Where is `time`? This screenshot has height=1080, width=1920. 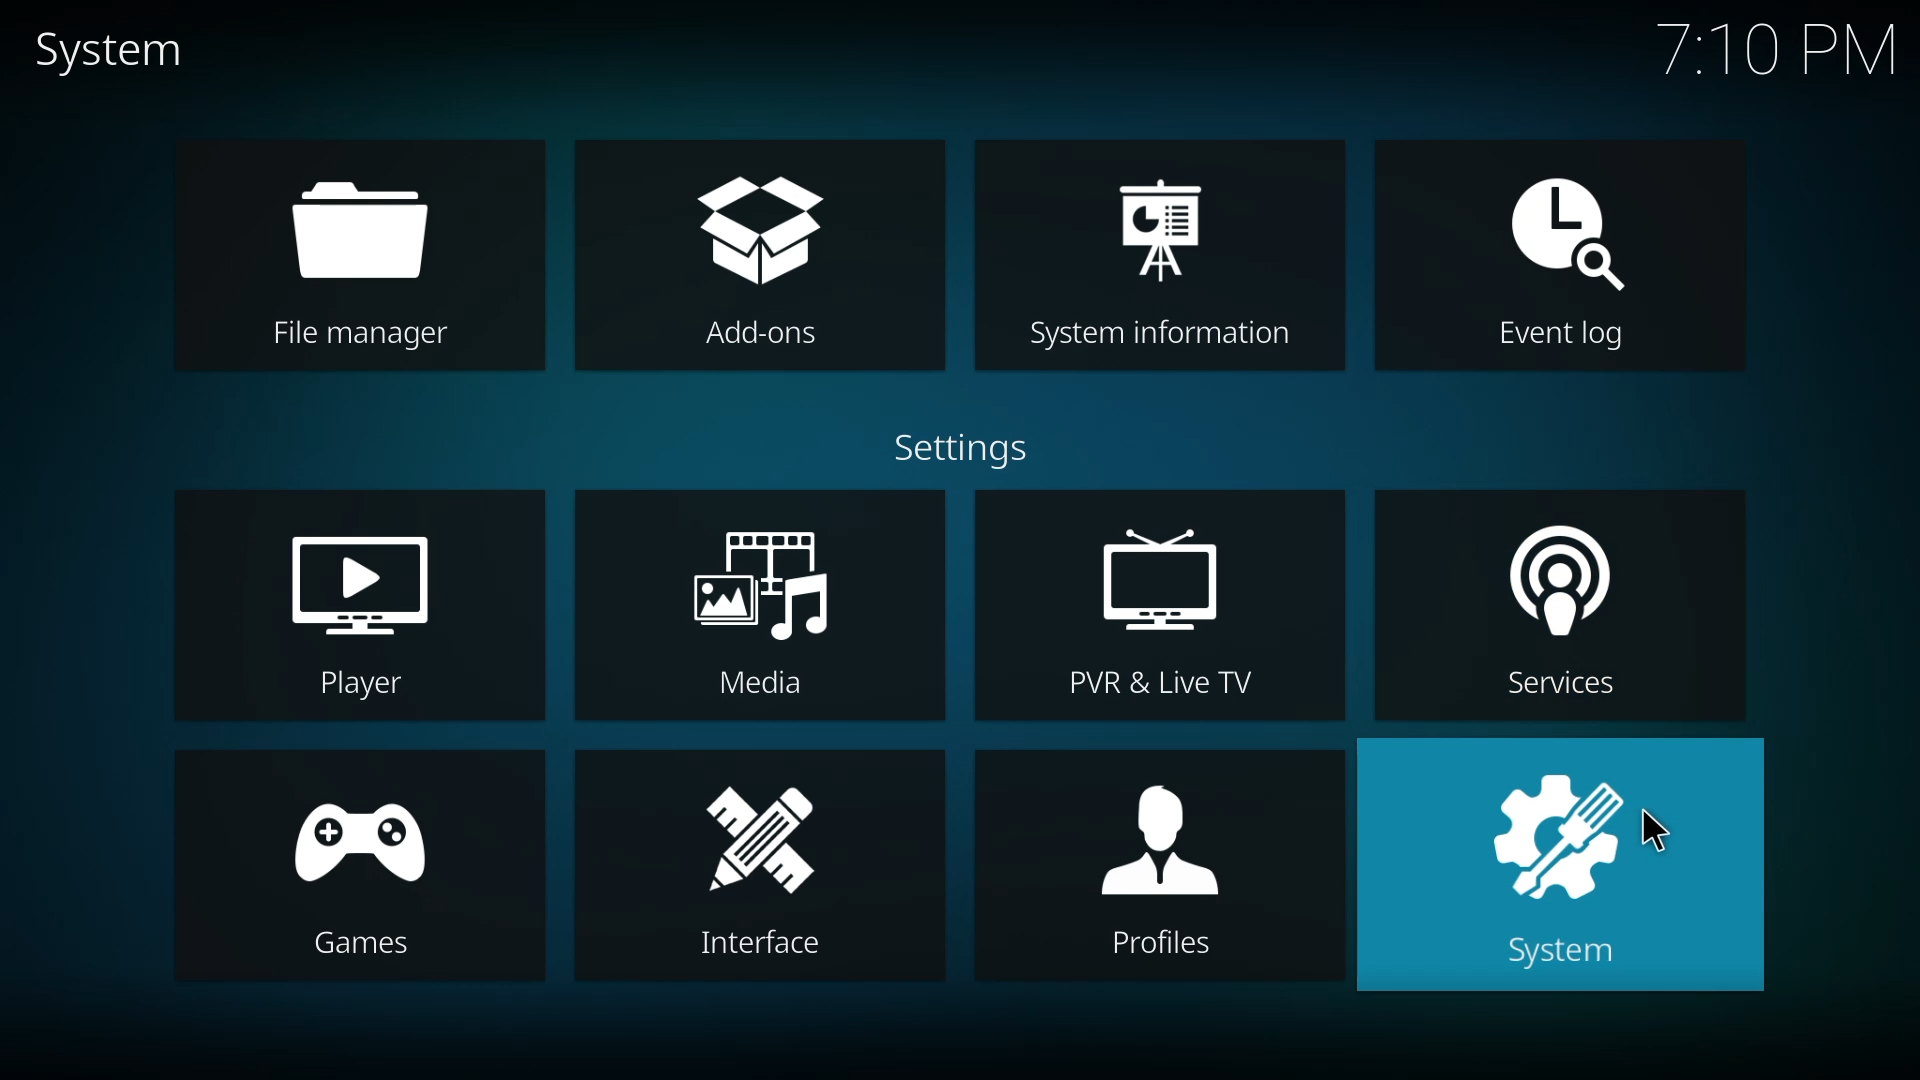
time is located at coordinates (1777, 49).